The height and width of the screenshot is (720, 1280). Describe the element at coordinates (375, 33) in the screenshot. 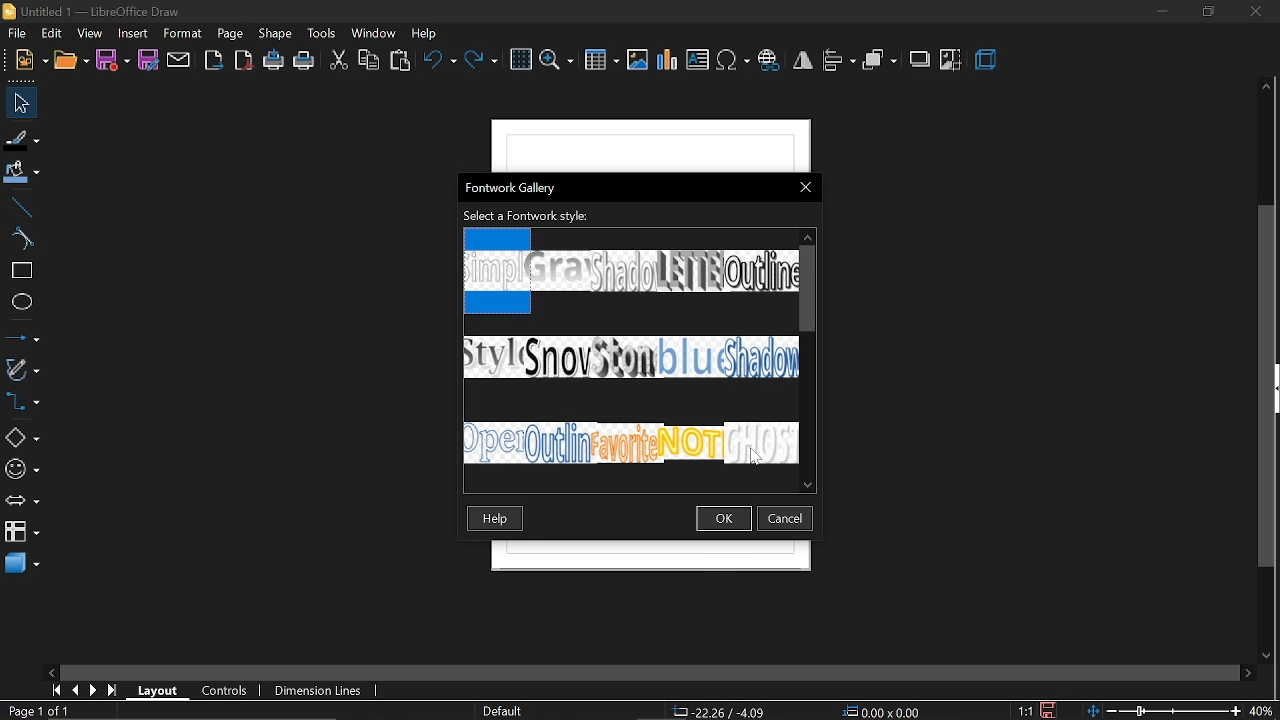

I see `window` at that location.